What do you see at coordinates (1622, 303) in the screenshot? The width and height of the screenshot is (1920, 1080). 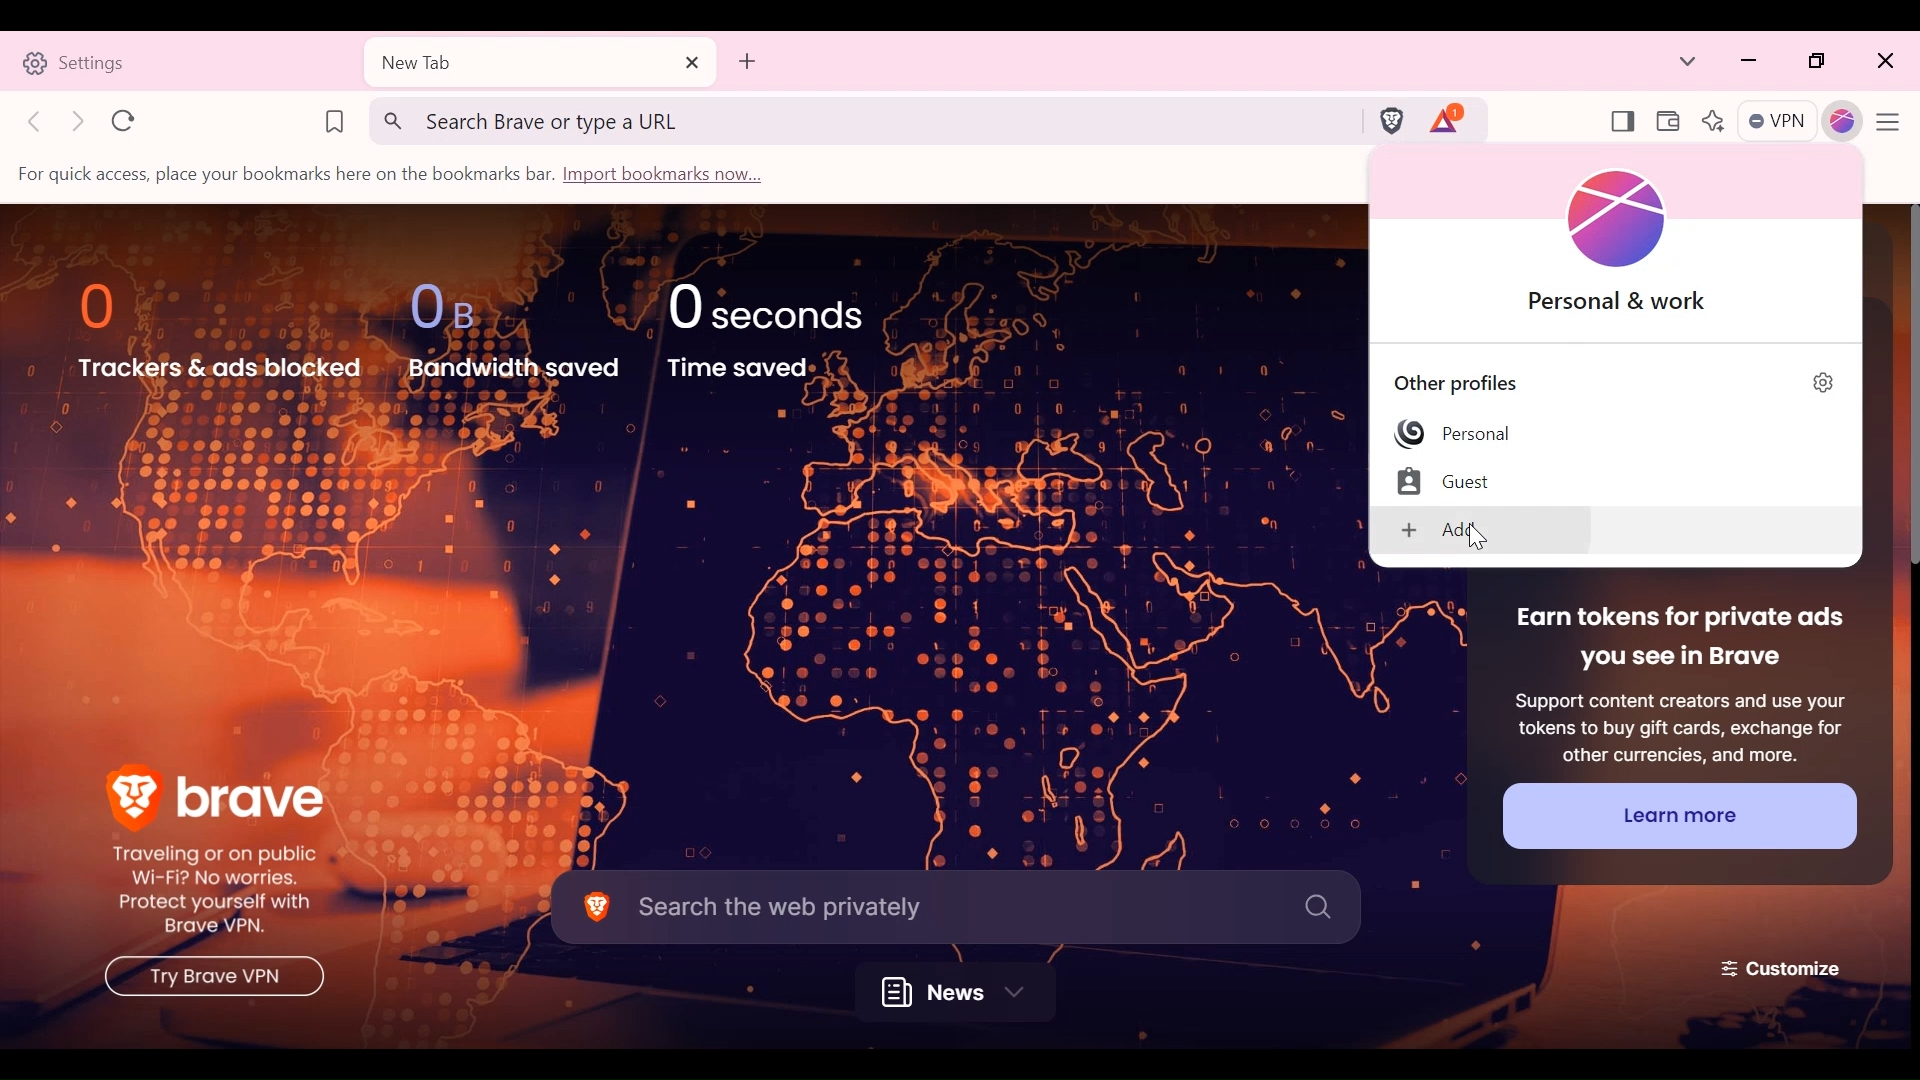 I see `Personal & work` at bounding box center [1622, 303].